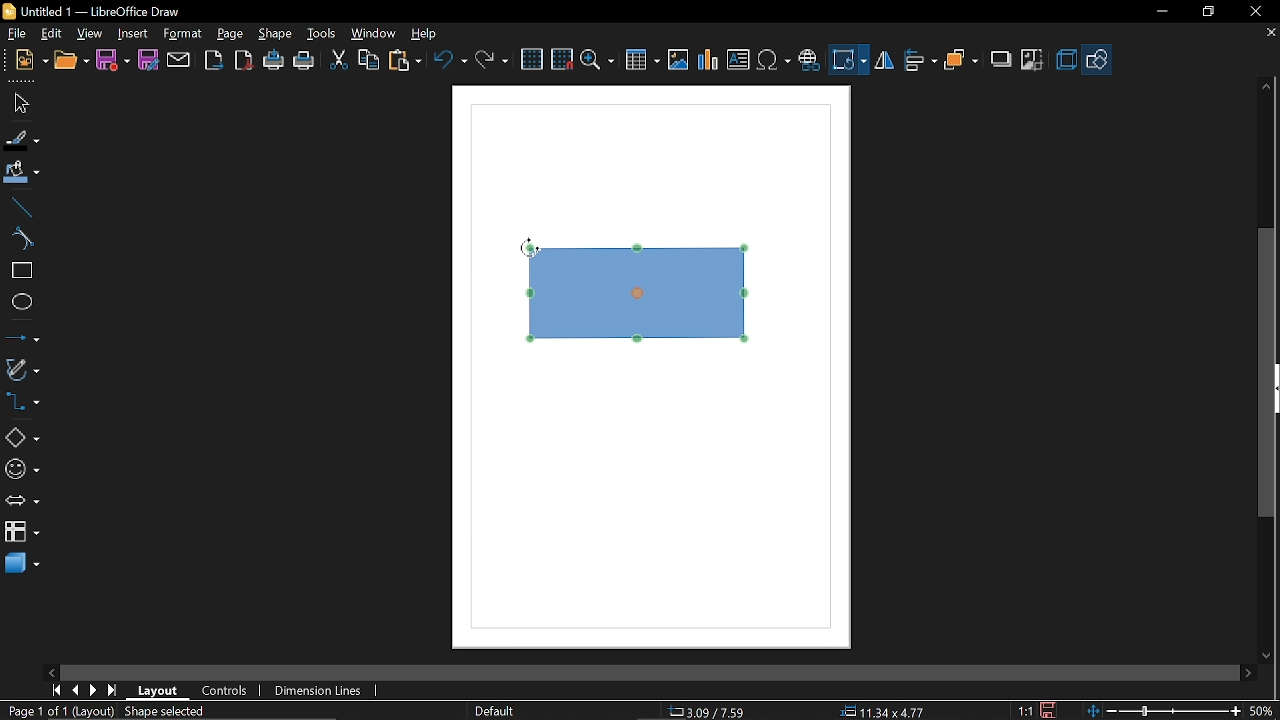  Describe the element at coordinates (15, 34) in the screenshot. I see `file ` at that location.